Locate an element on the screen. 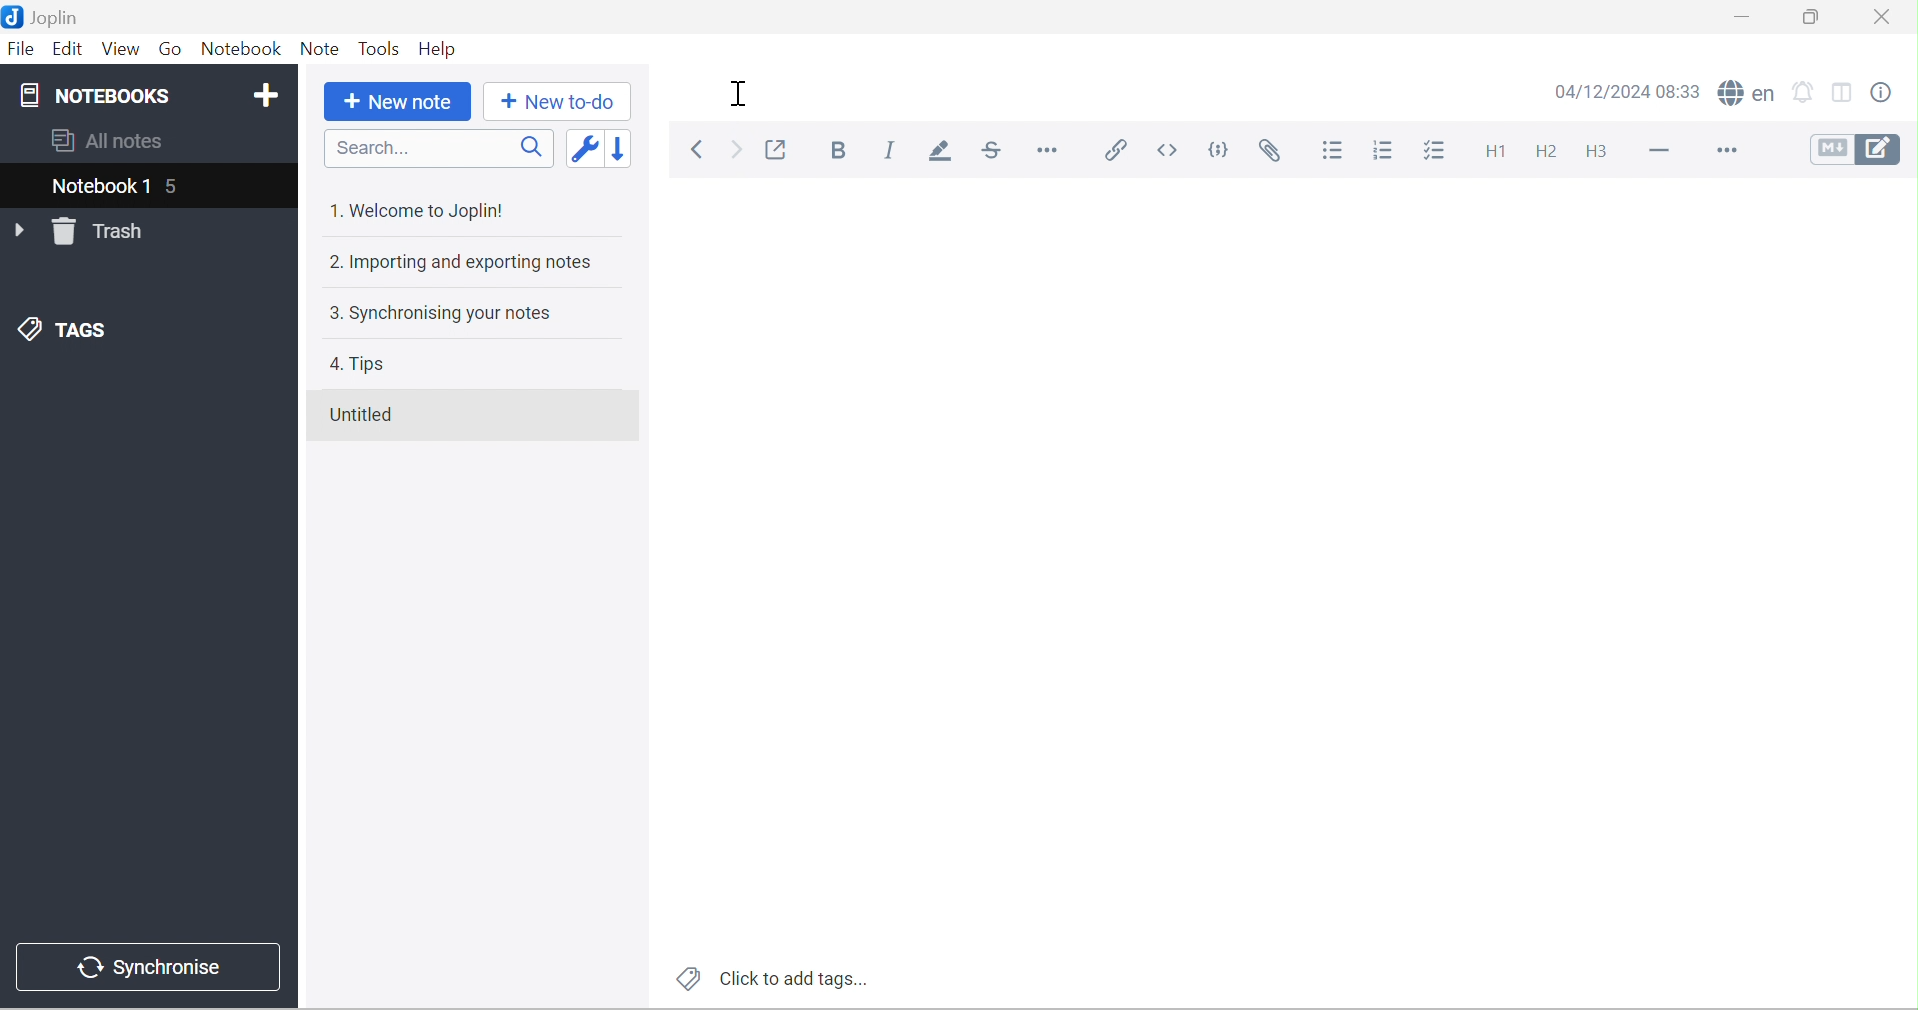 The height and width of the screenshot is (1010, 1918). 3. Synchronising your notes is located at coordinates (445, 317).